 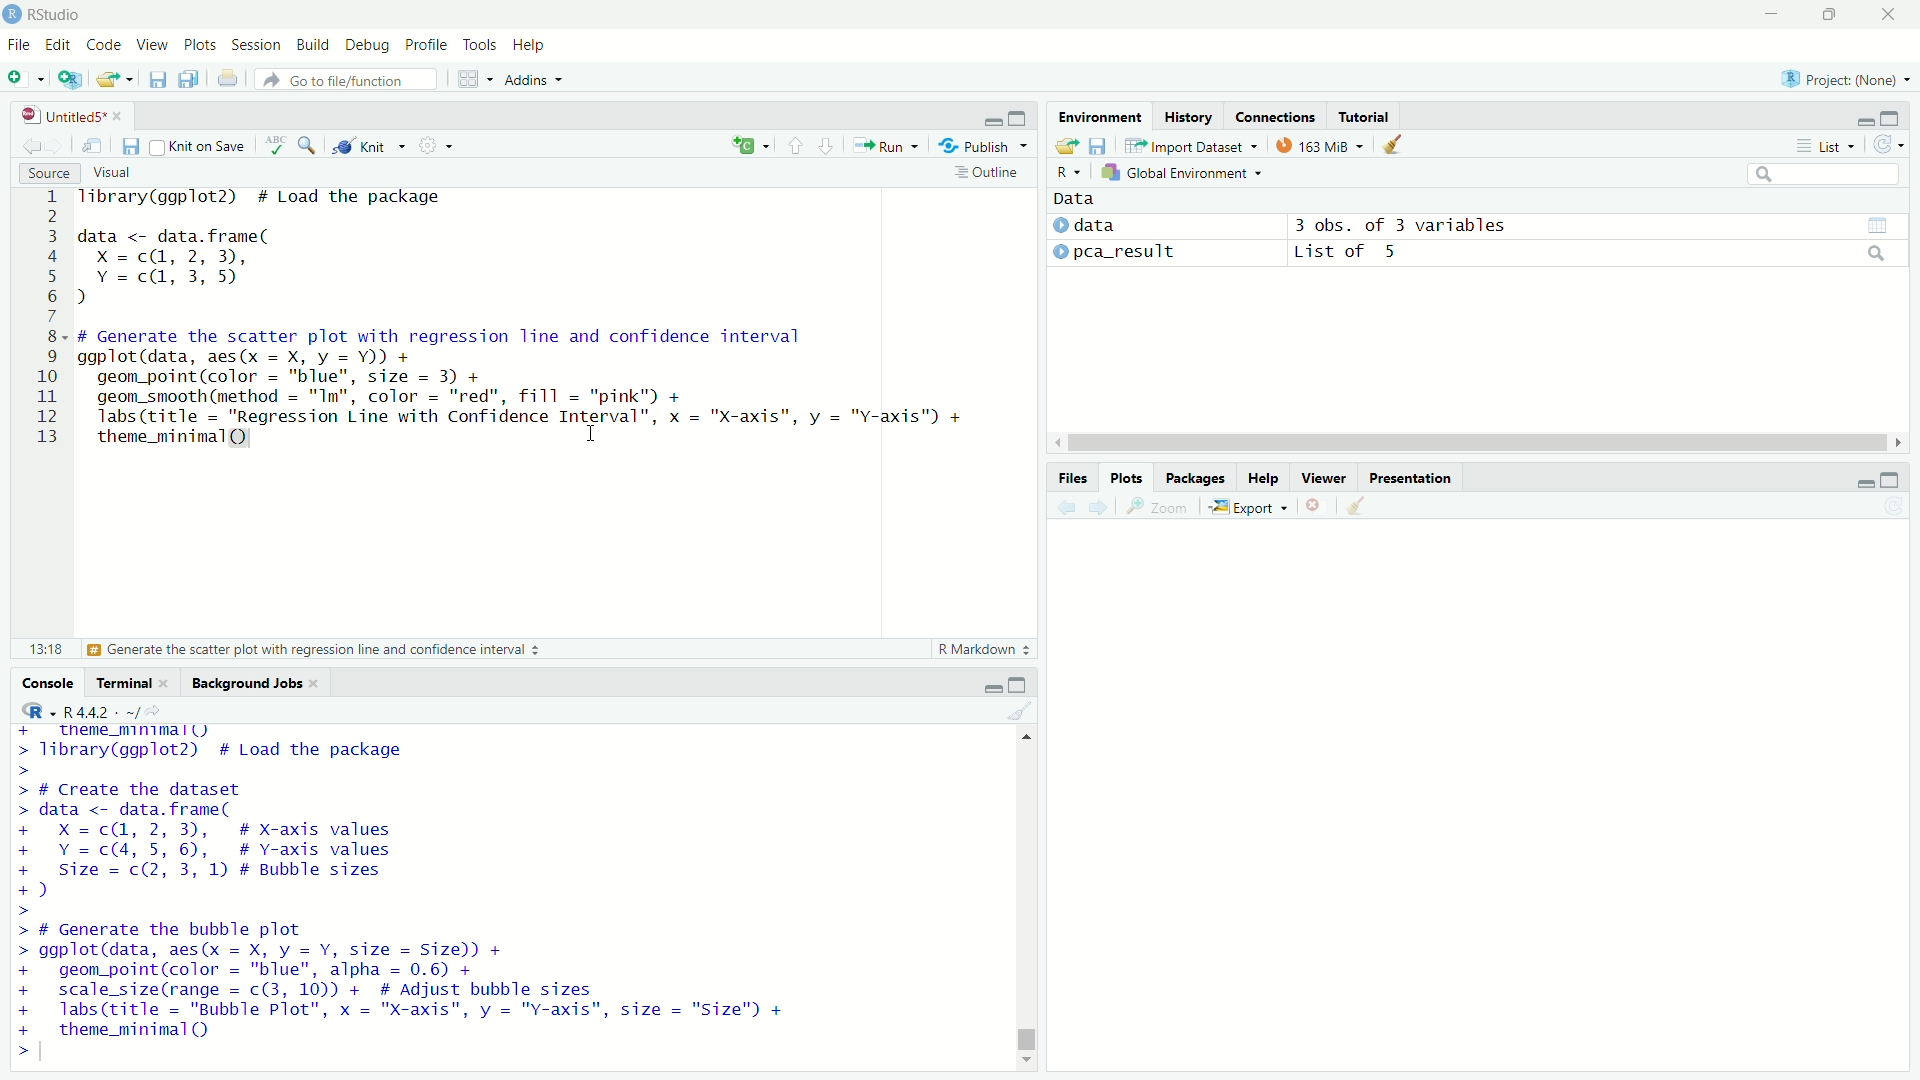 What do you see at coordinates (480, 45) in the screenshot?
I see `Tools` at bounding box center [480, 45].